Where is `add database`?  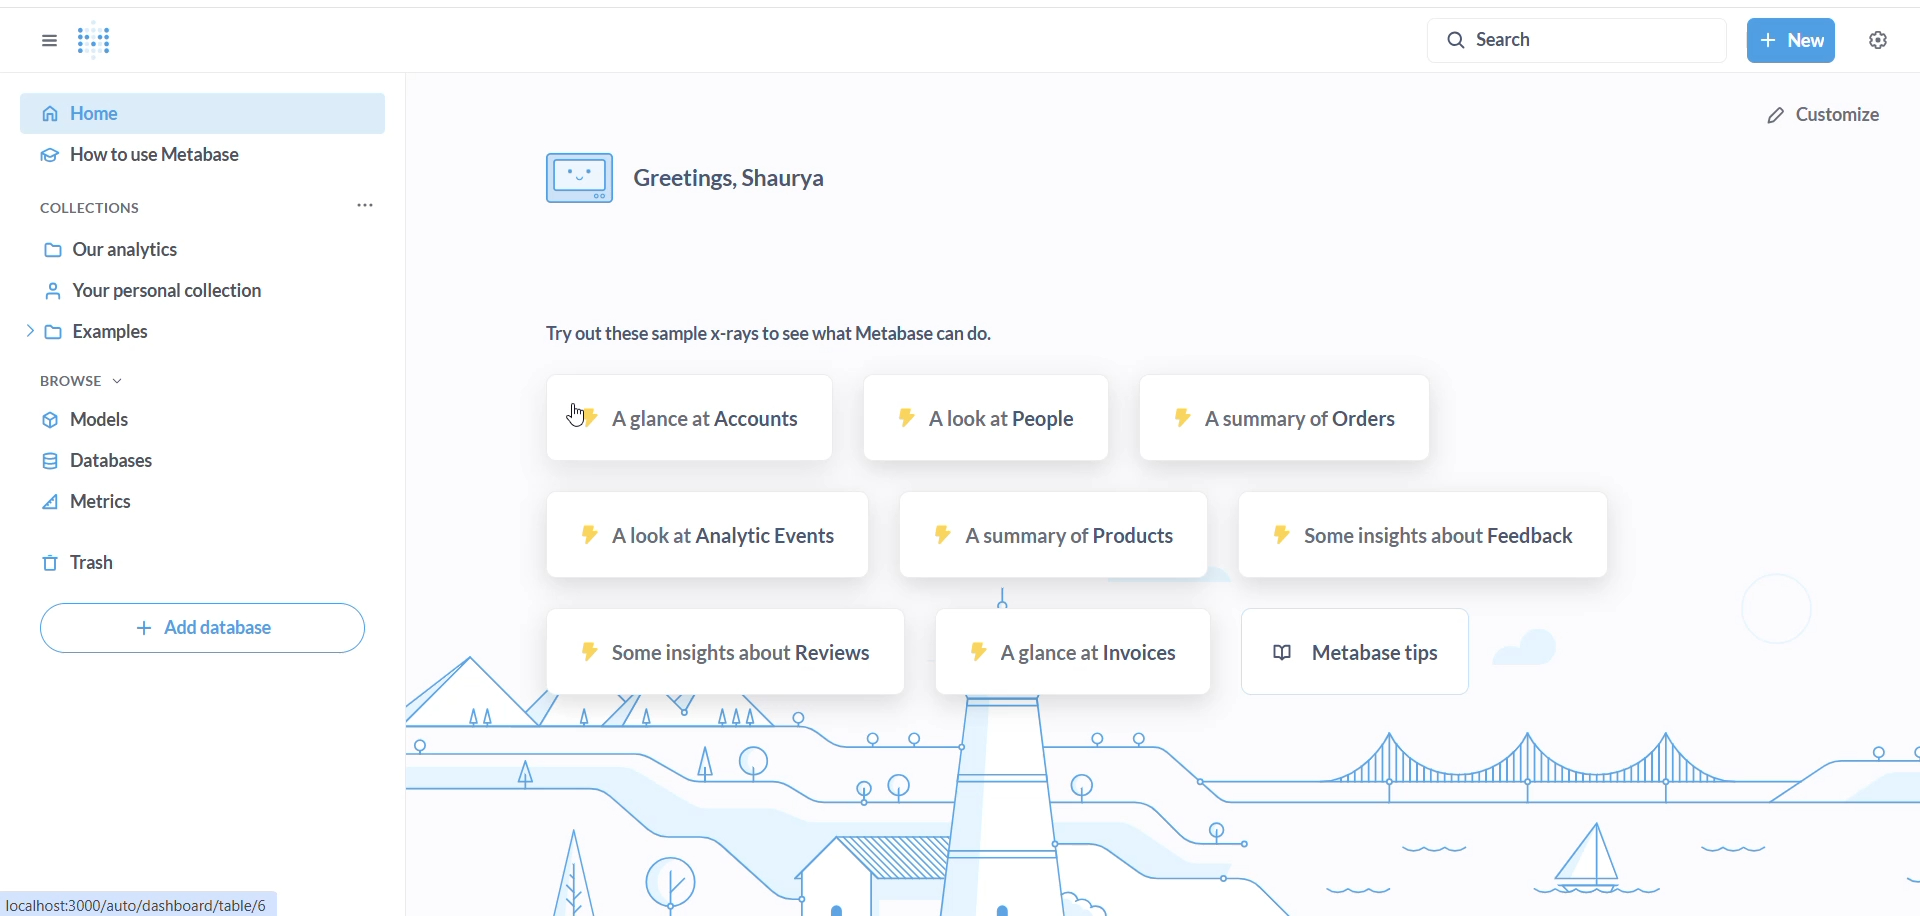 add database is located at coordinates (199, 631).